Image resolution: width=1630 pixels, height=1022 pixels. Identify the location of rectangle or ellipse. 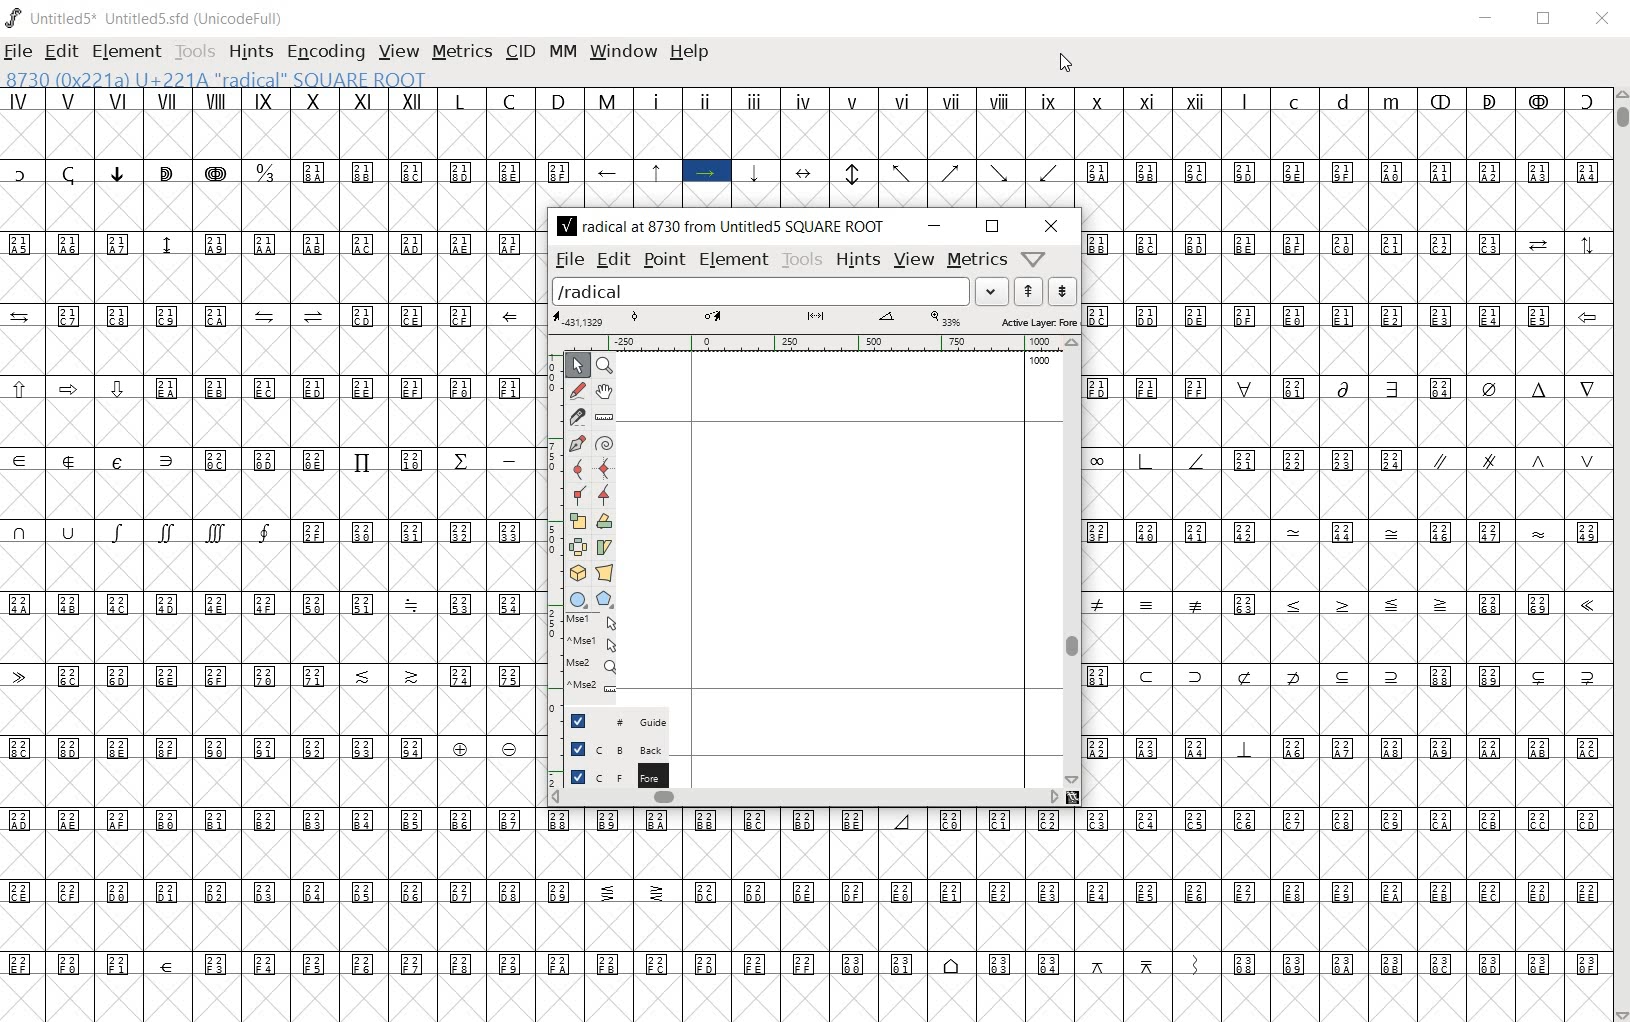
(577, 599).